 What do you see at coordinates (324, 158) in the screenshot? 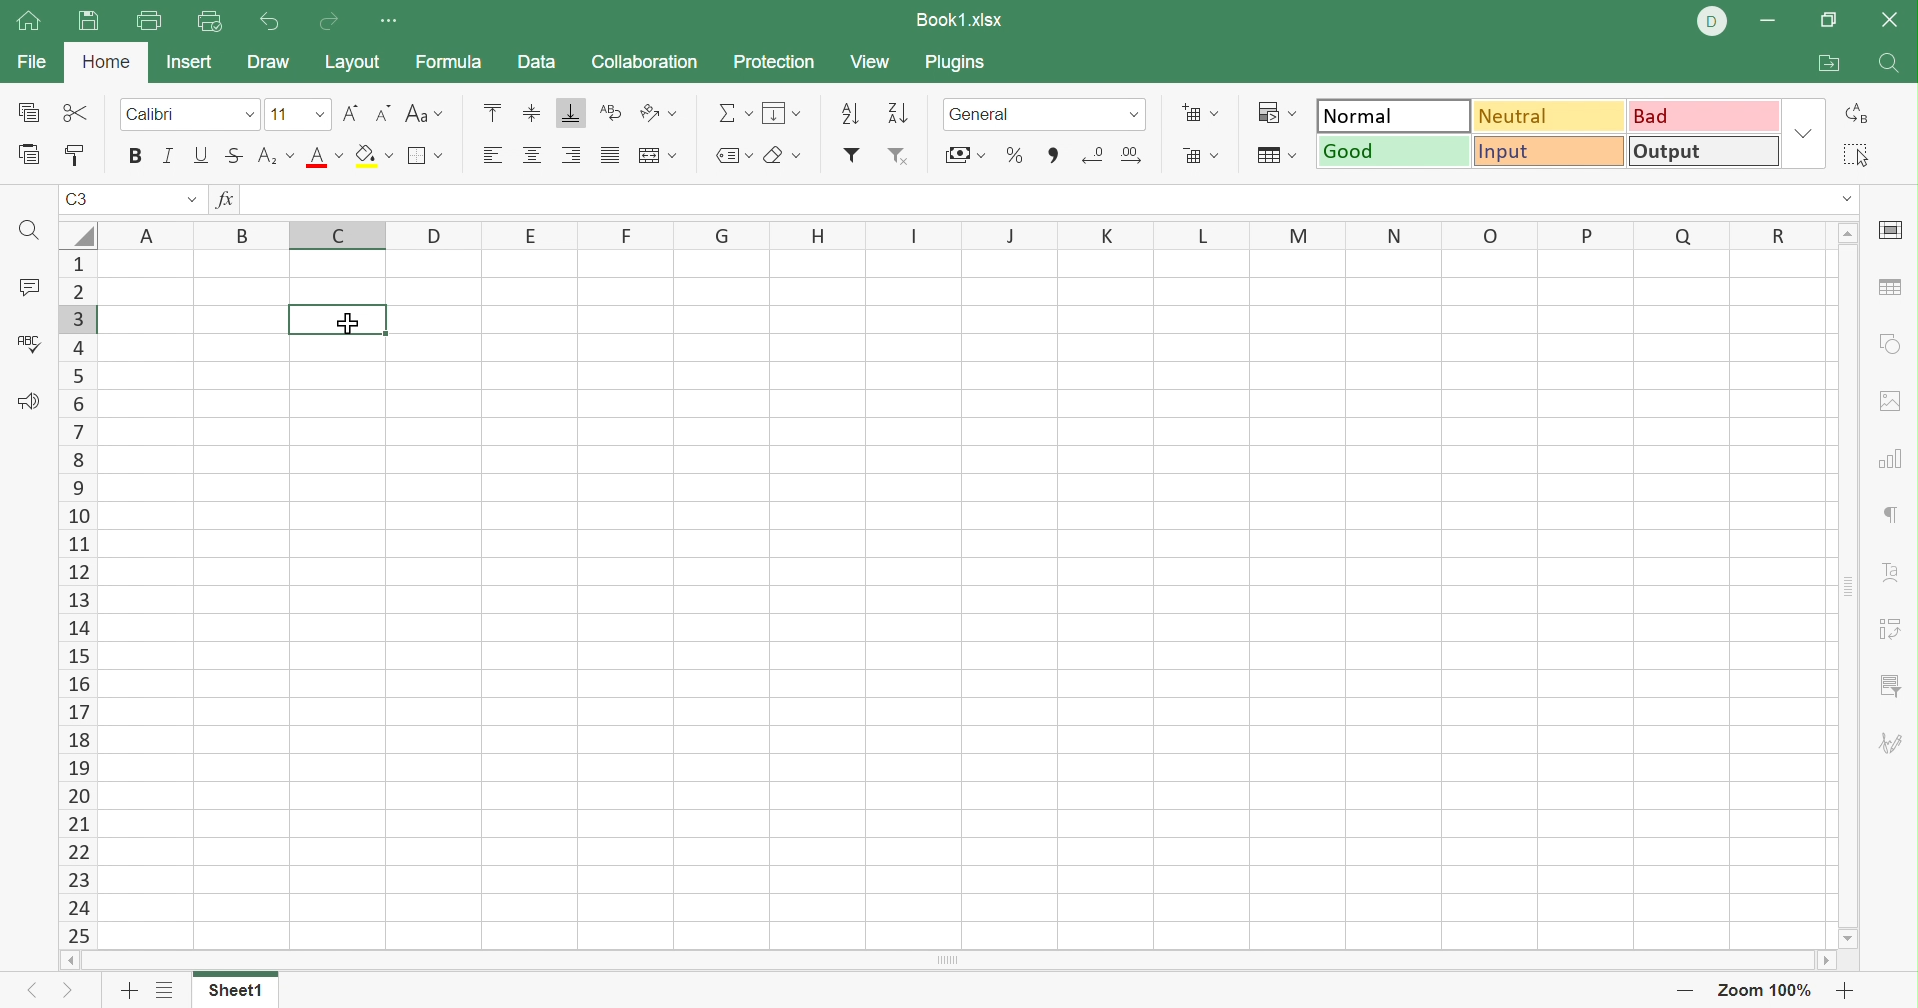
I see `Font color` at bounding box center [324, 158].